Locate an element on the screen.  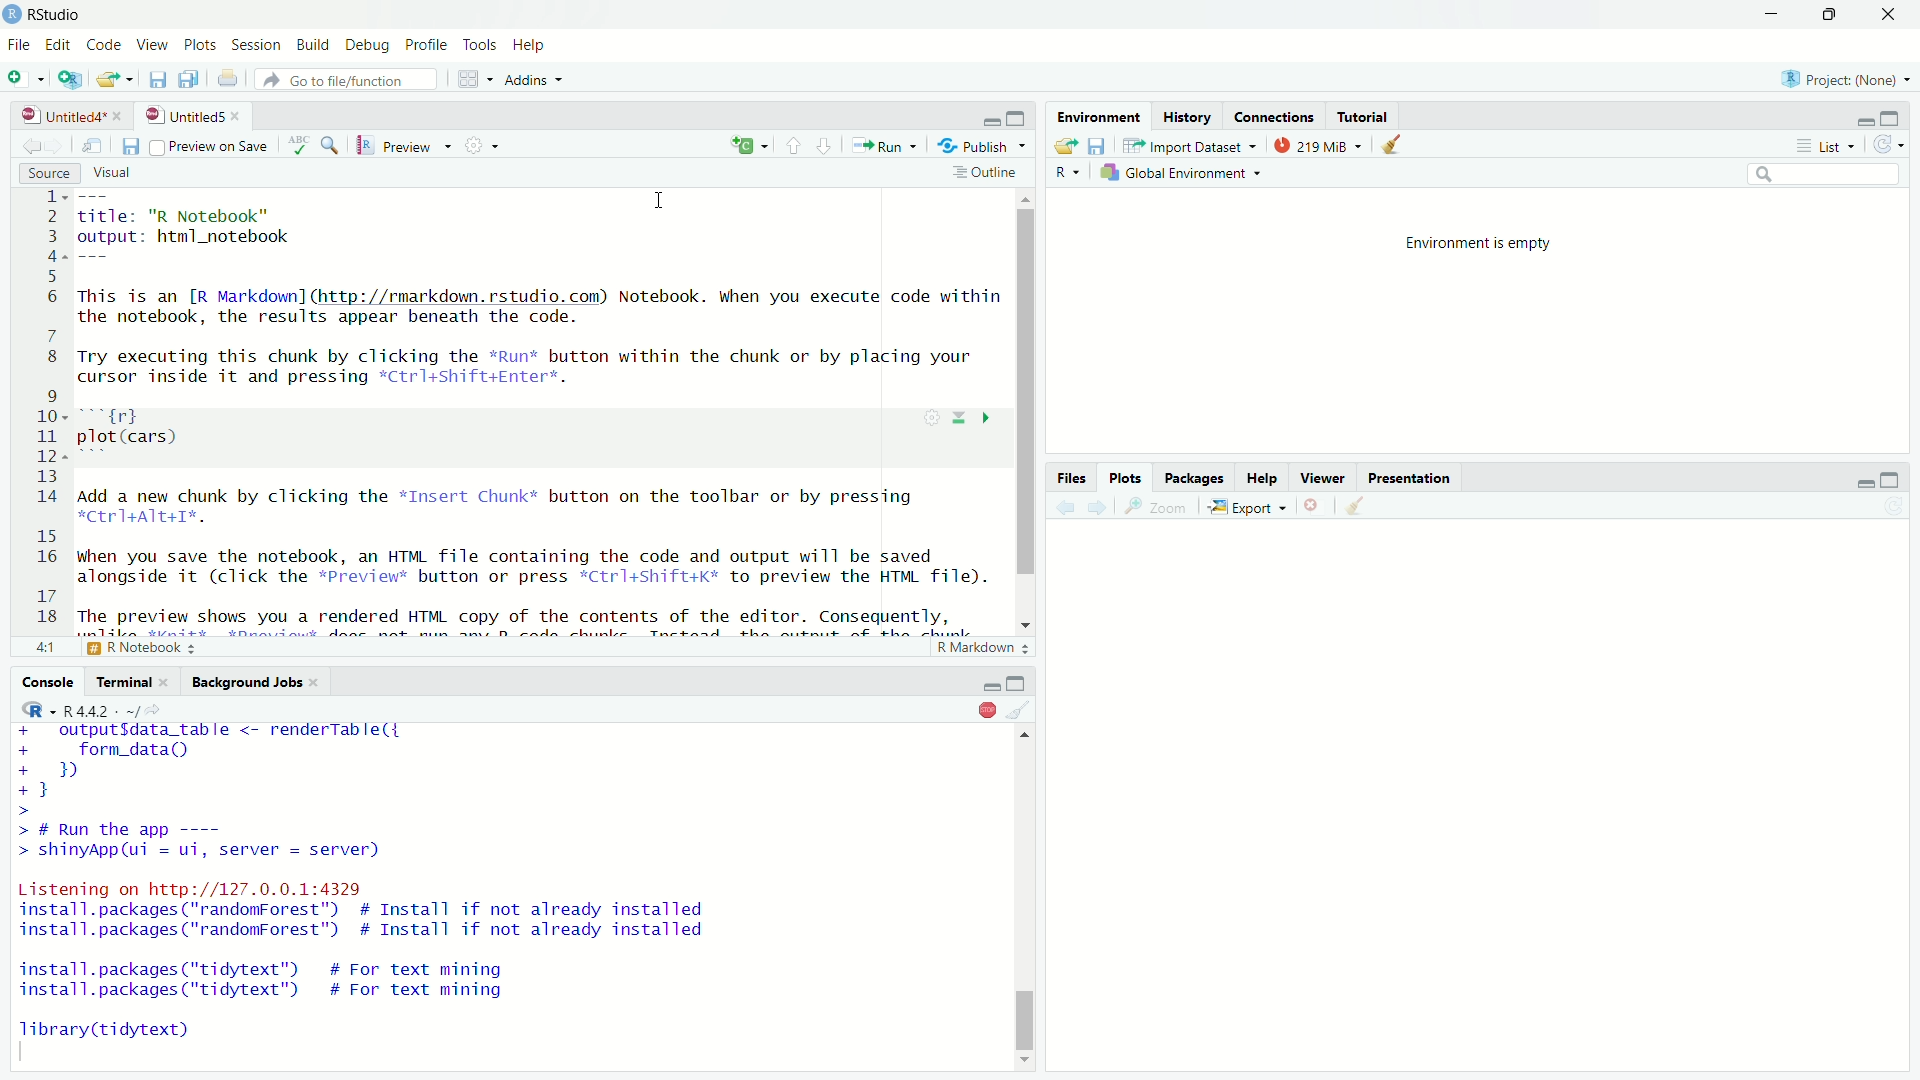
save all open documents is located at coordinates (190, 79).